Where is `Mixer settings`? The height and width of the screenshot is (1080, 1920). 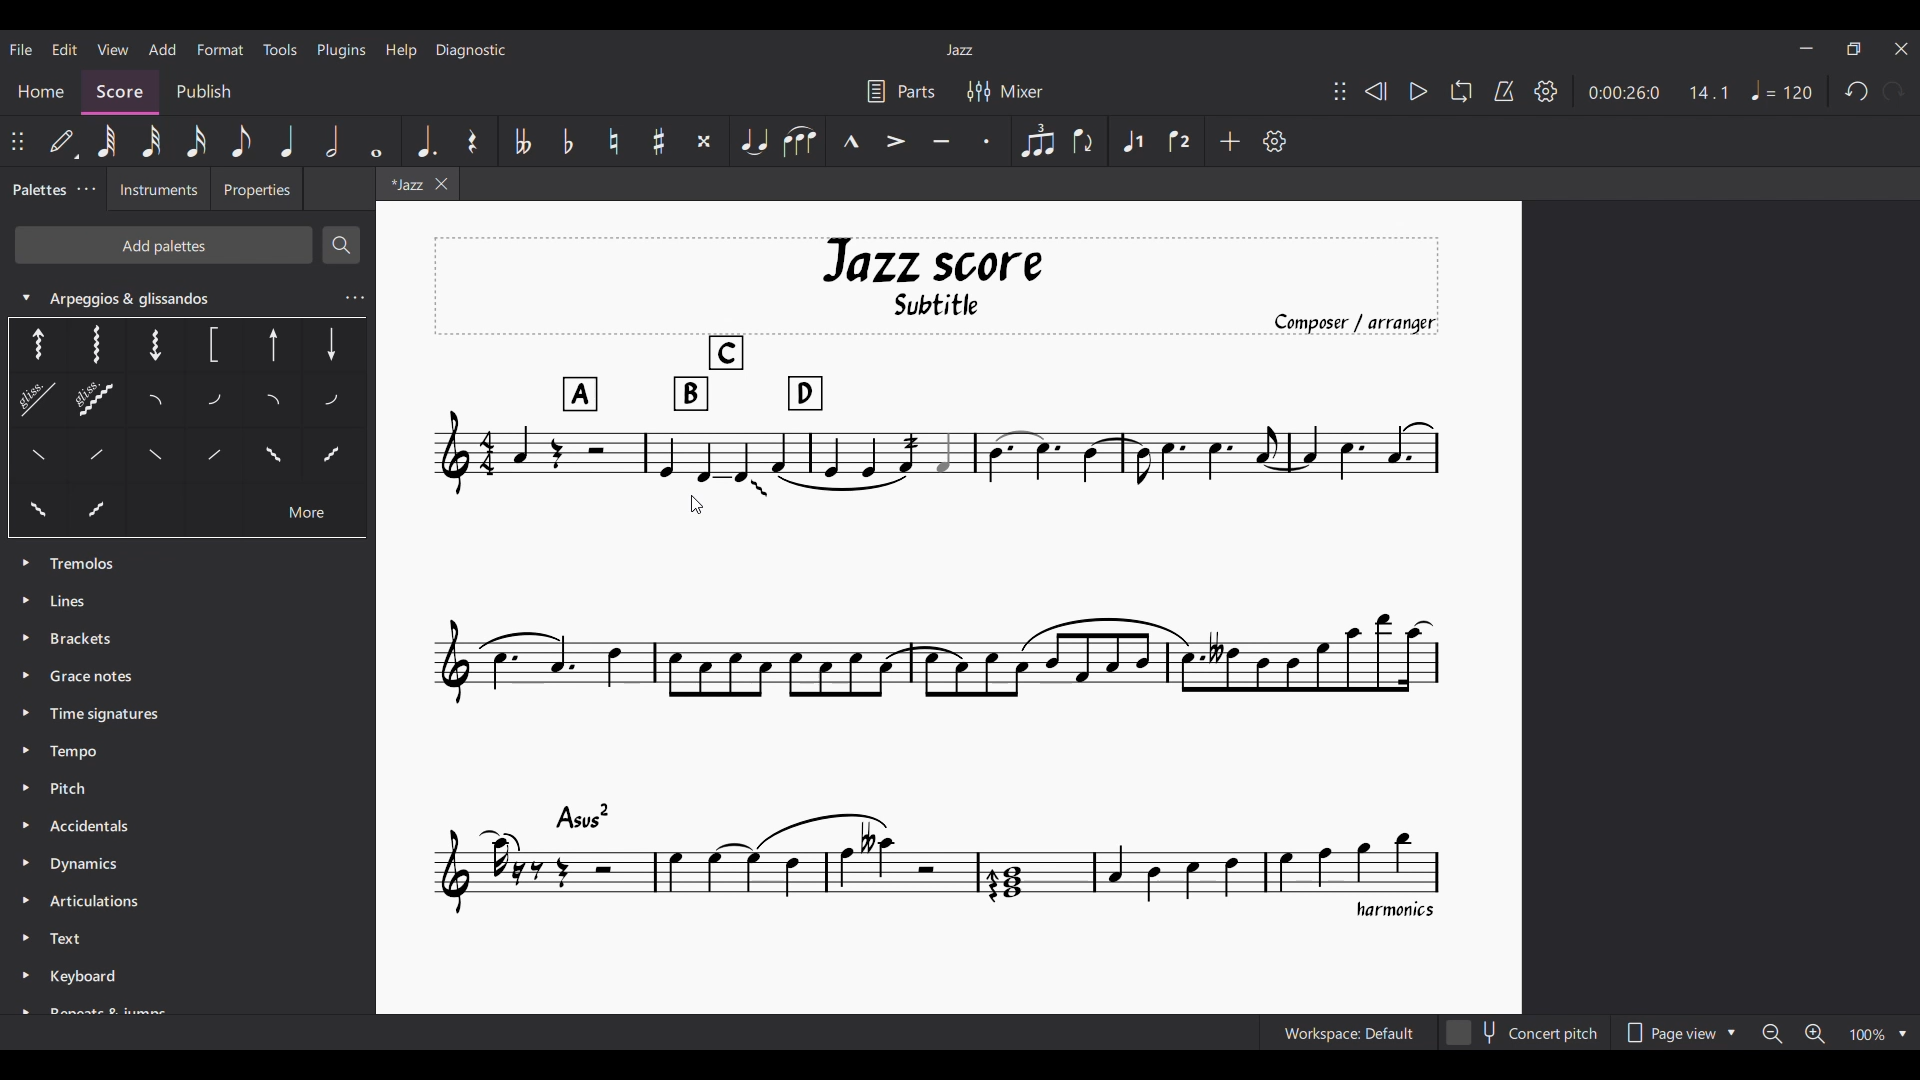 Mixer settings is located at coordinates (1004, 91).